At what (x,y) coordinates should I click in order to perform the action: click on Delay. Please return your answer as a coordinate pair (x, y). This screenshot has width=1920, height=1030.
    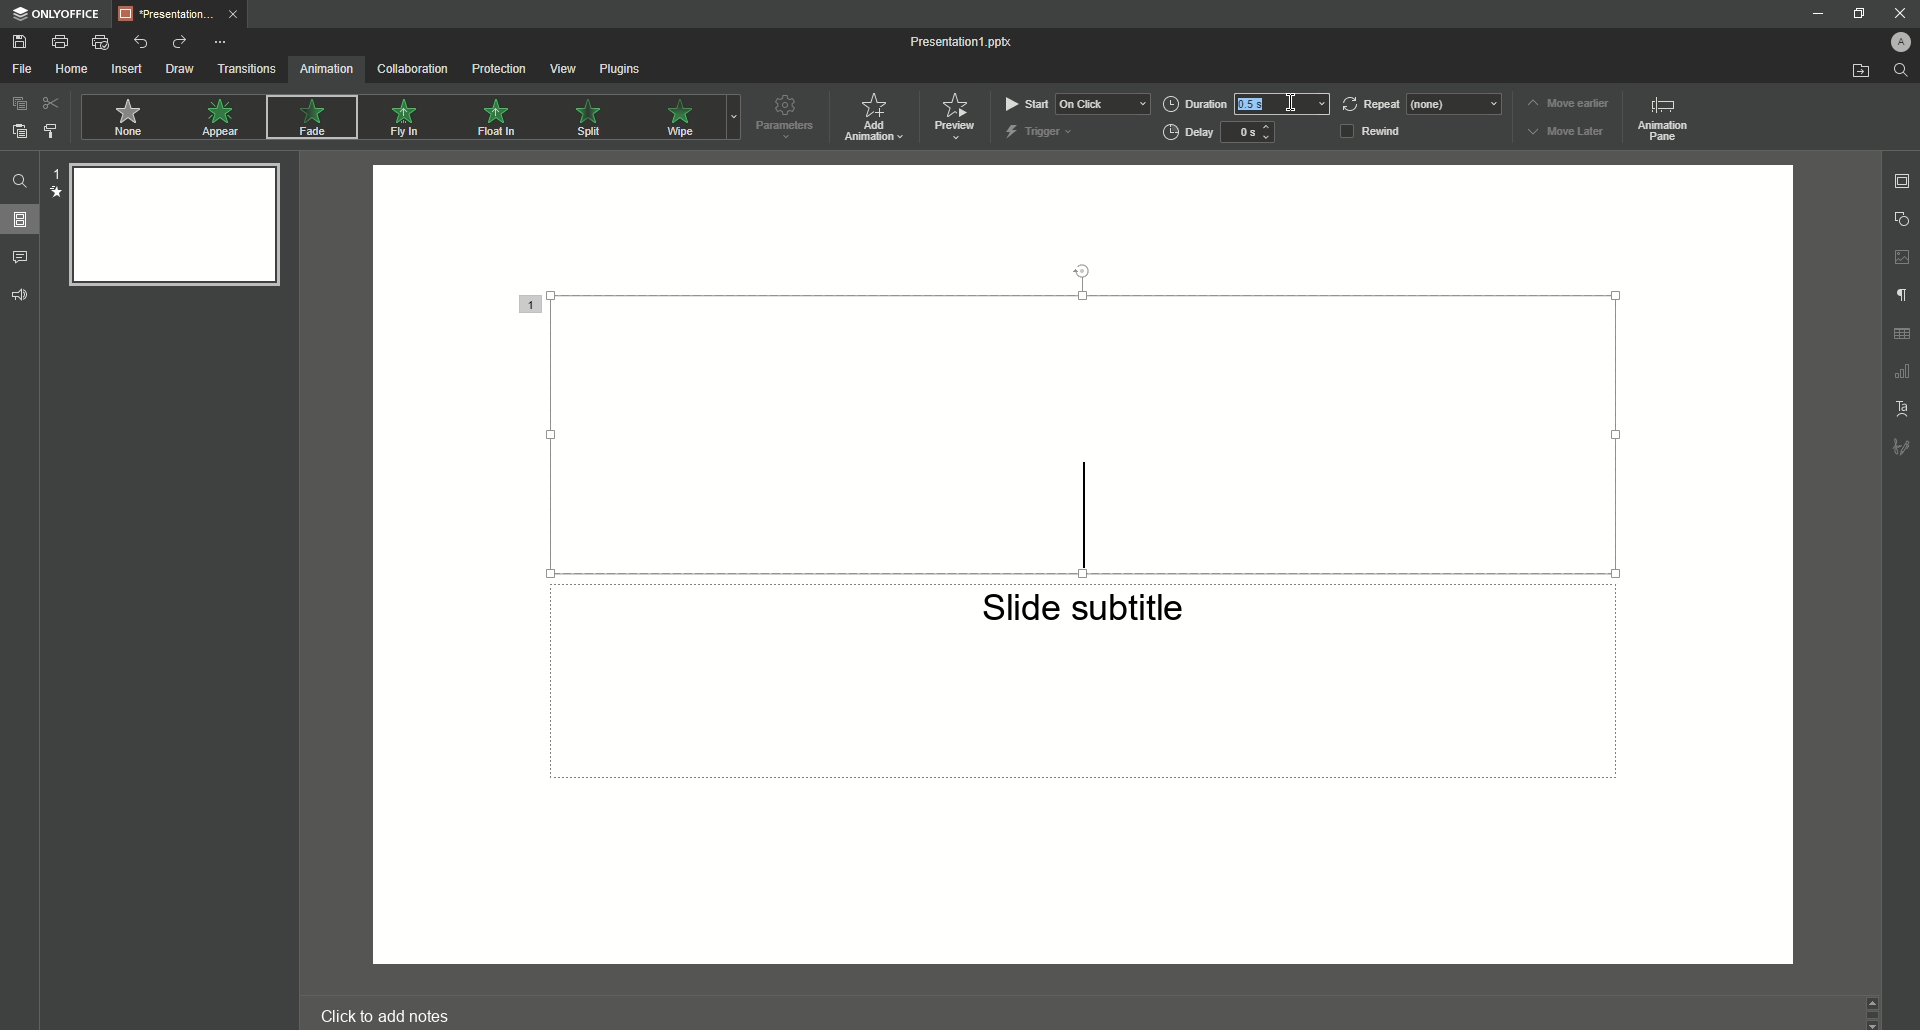
    Looking at the image, I should click on (1221, 133).